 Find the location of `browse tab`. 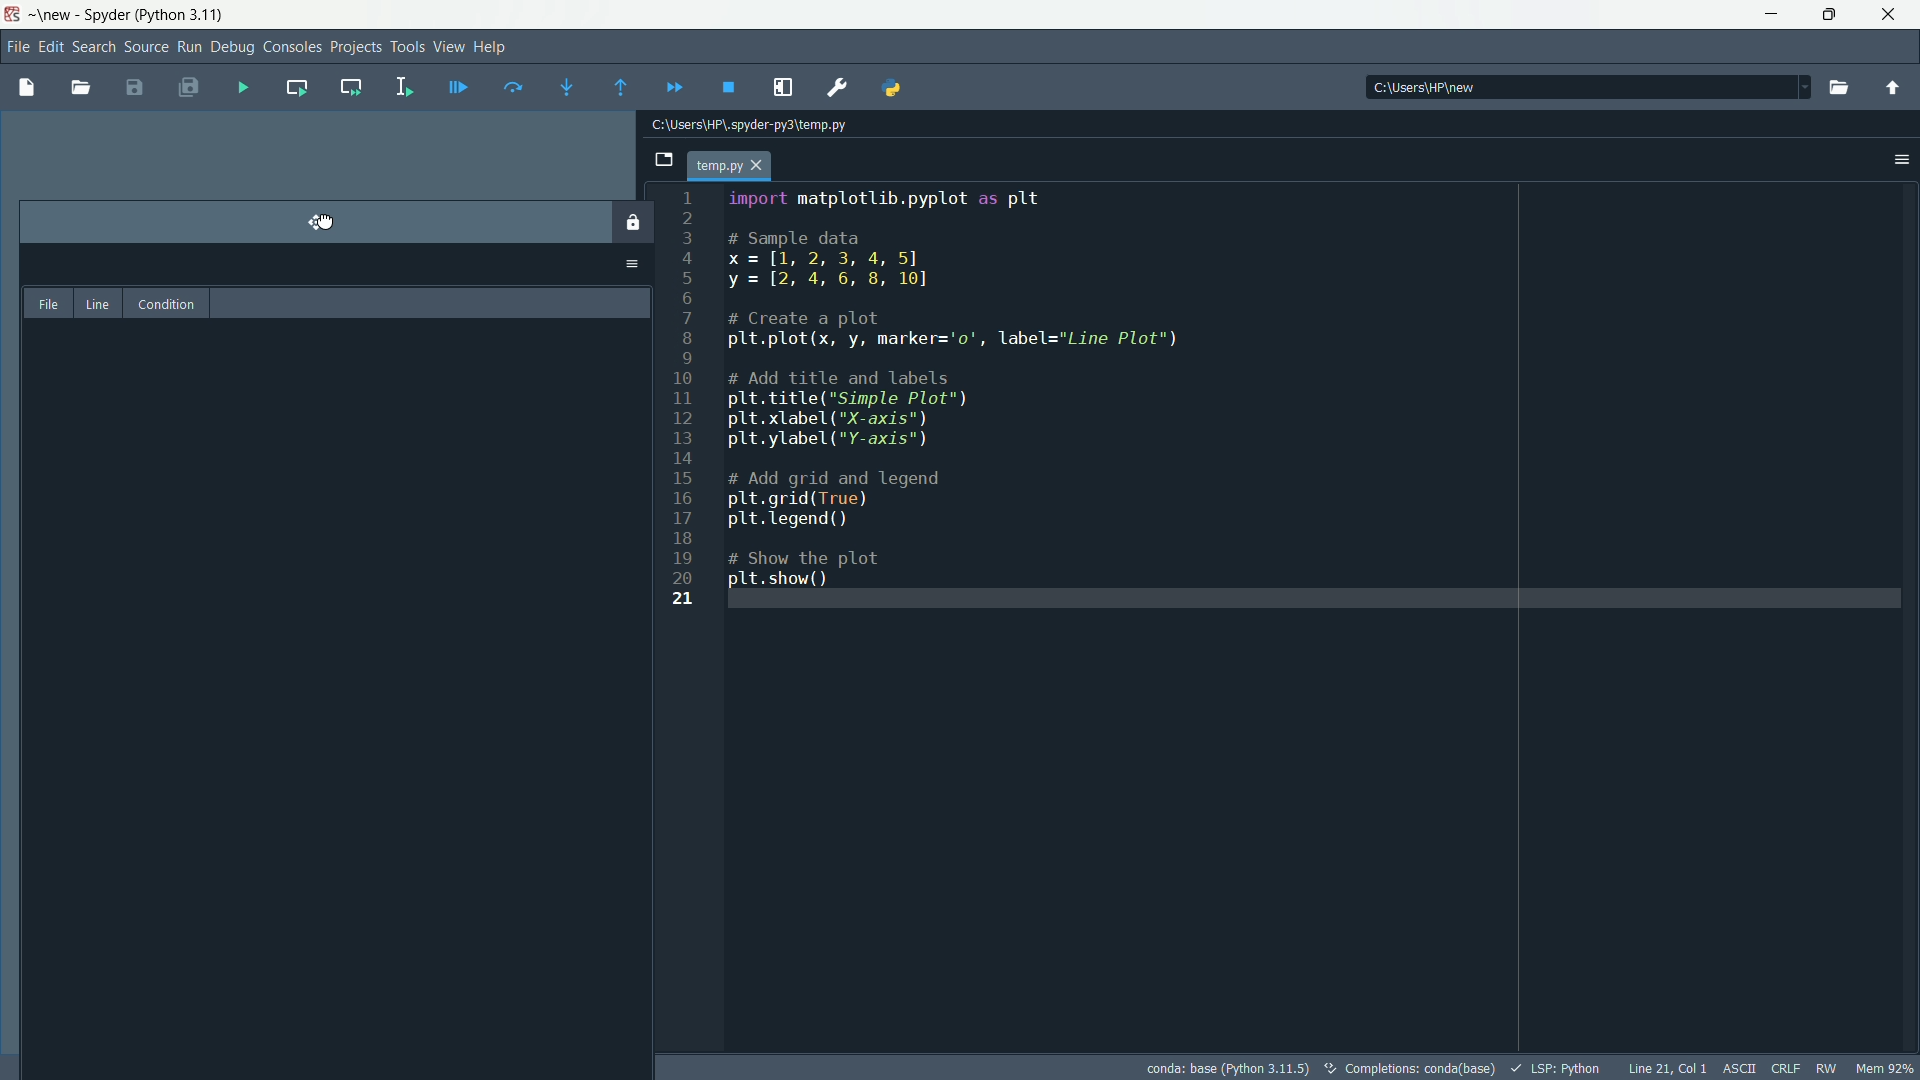

browse tab is located at coordinates (658, 162).